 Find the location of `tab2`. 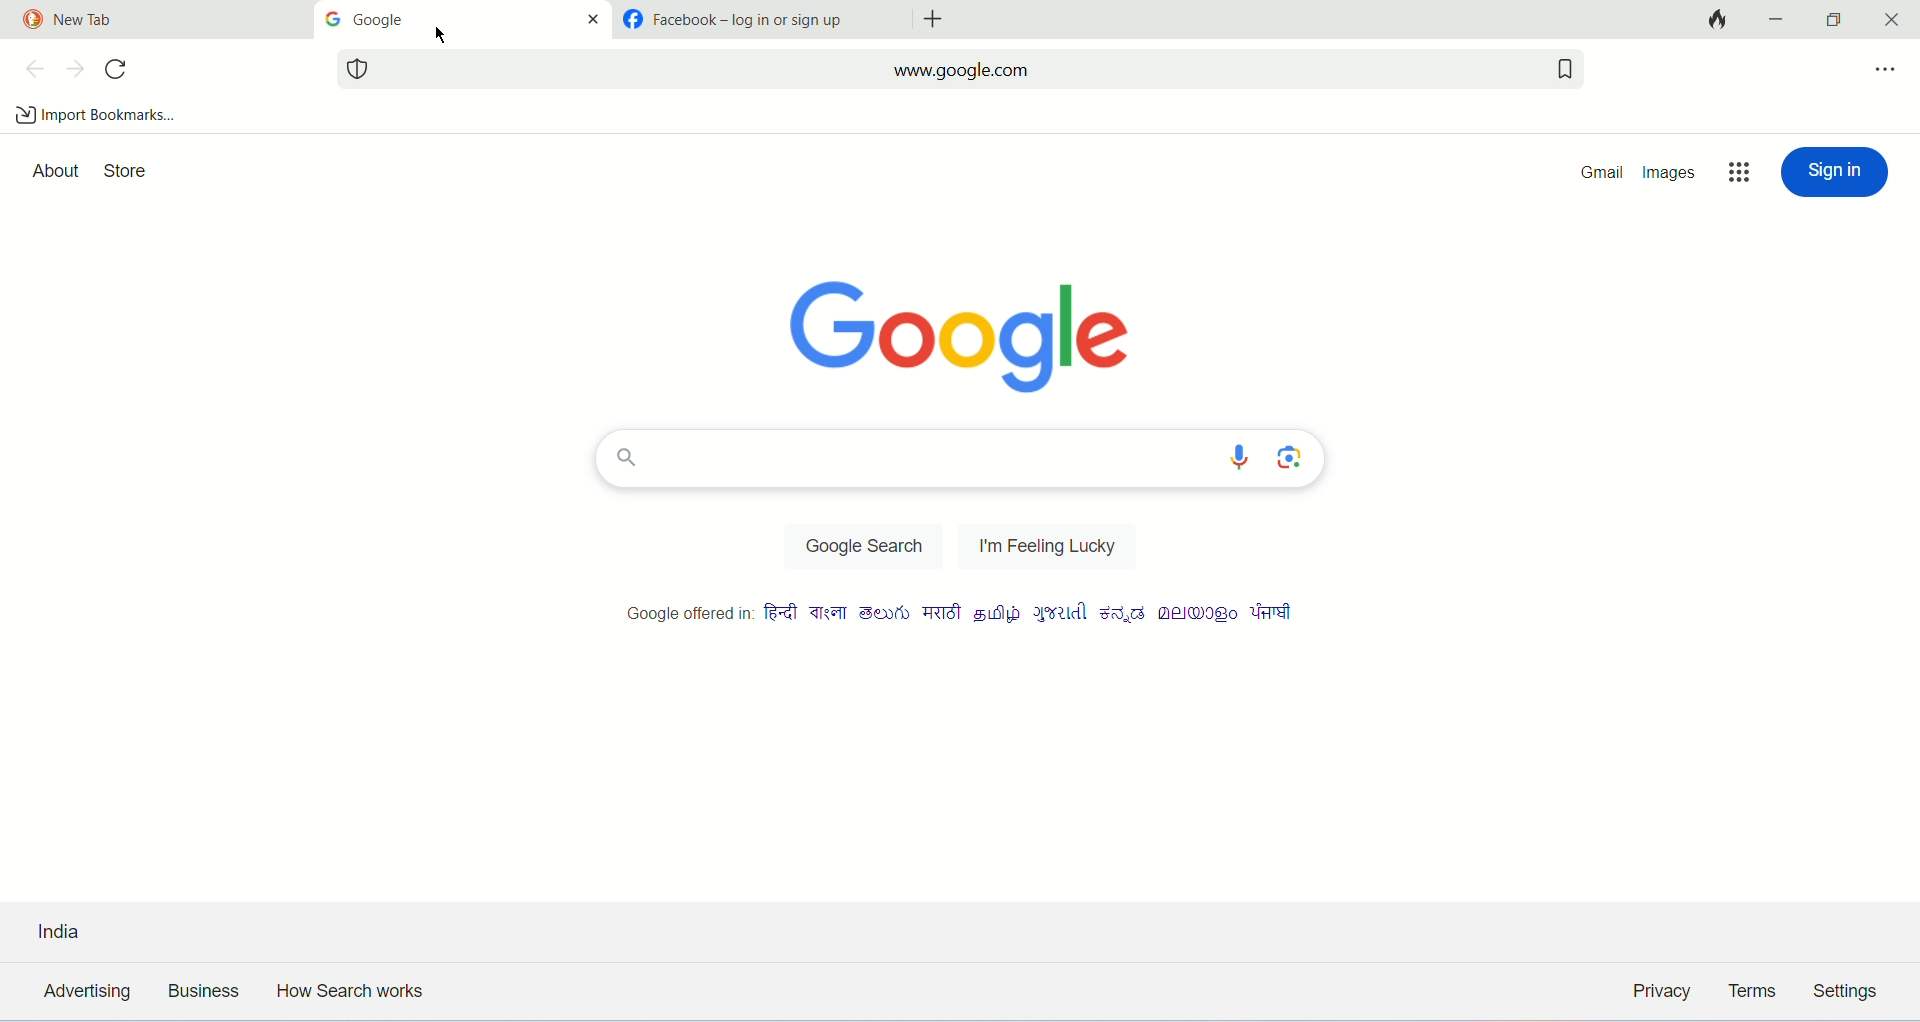

tab2 is located at coordinates (759, 20).